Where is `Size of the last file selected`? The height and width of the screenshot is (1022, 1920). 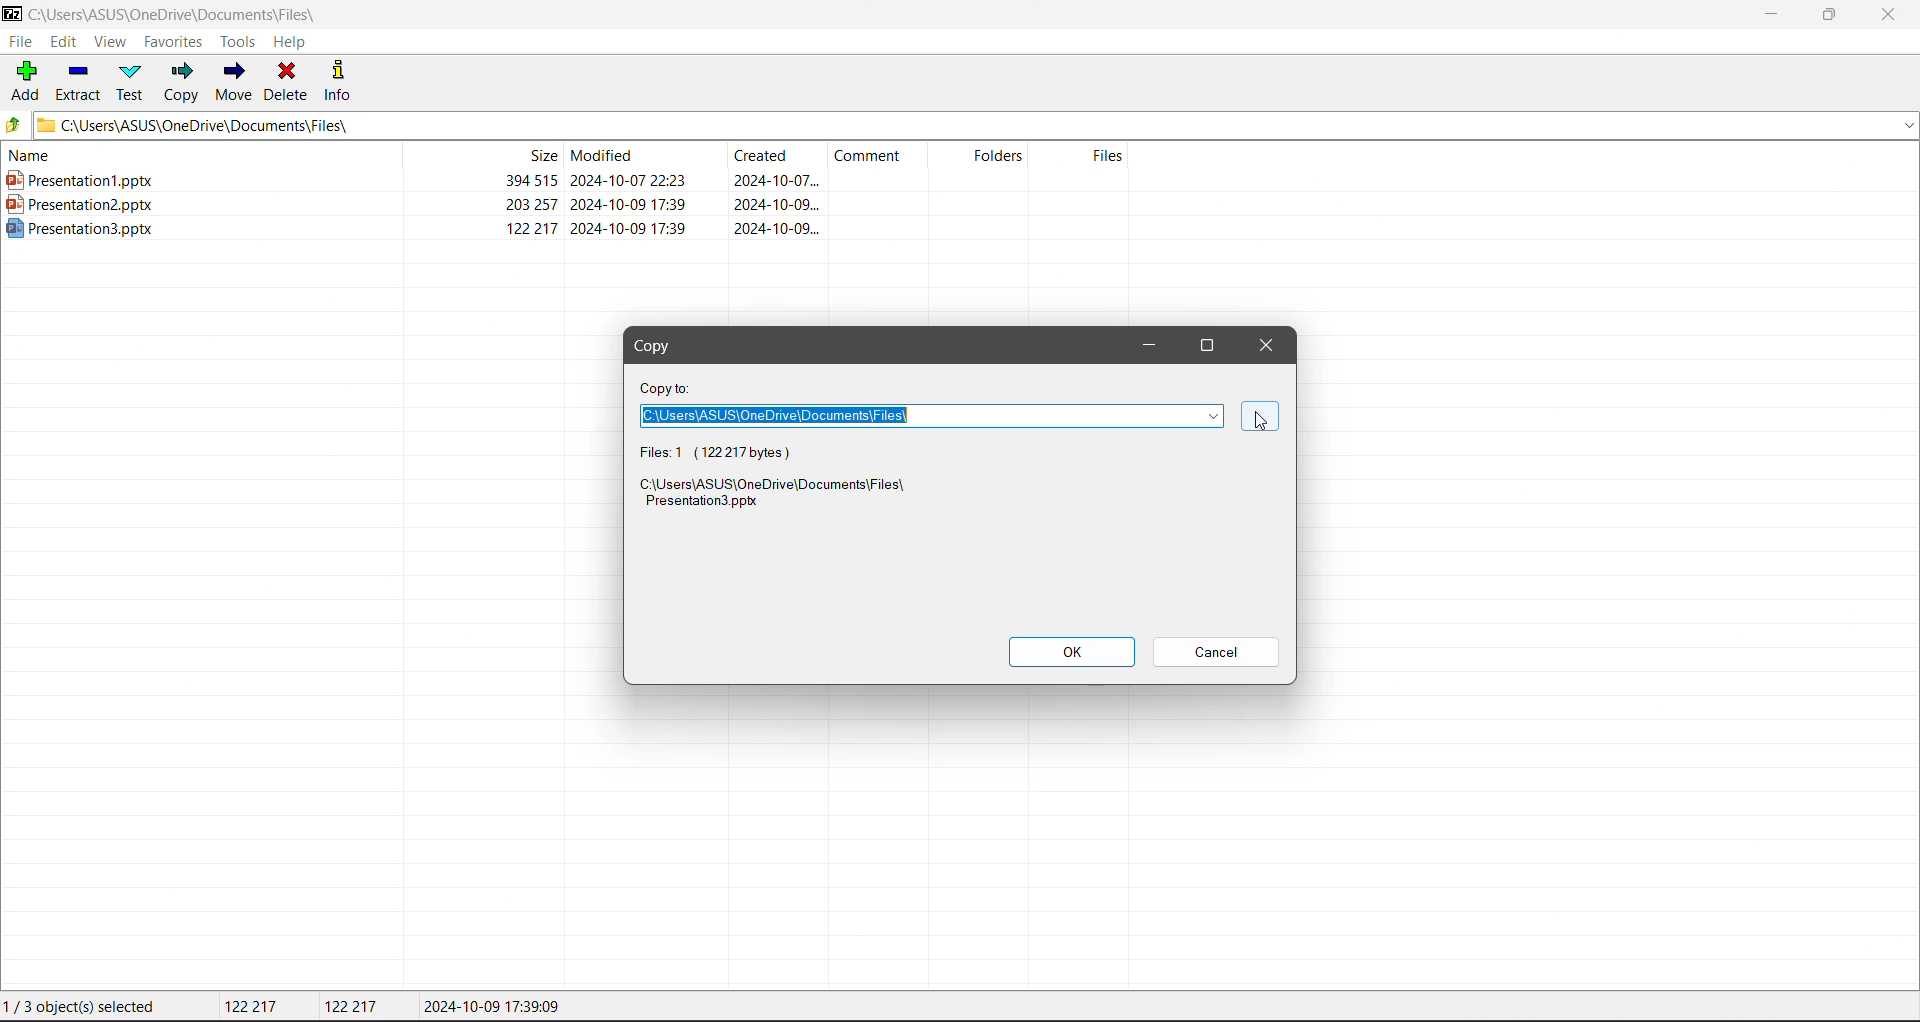
Size of the last file selected is located at coordinates (354, 1006).